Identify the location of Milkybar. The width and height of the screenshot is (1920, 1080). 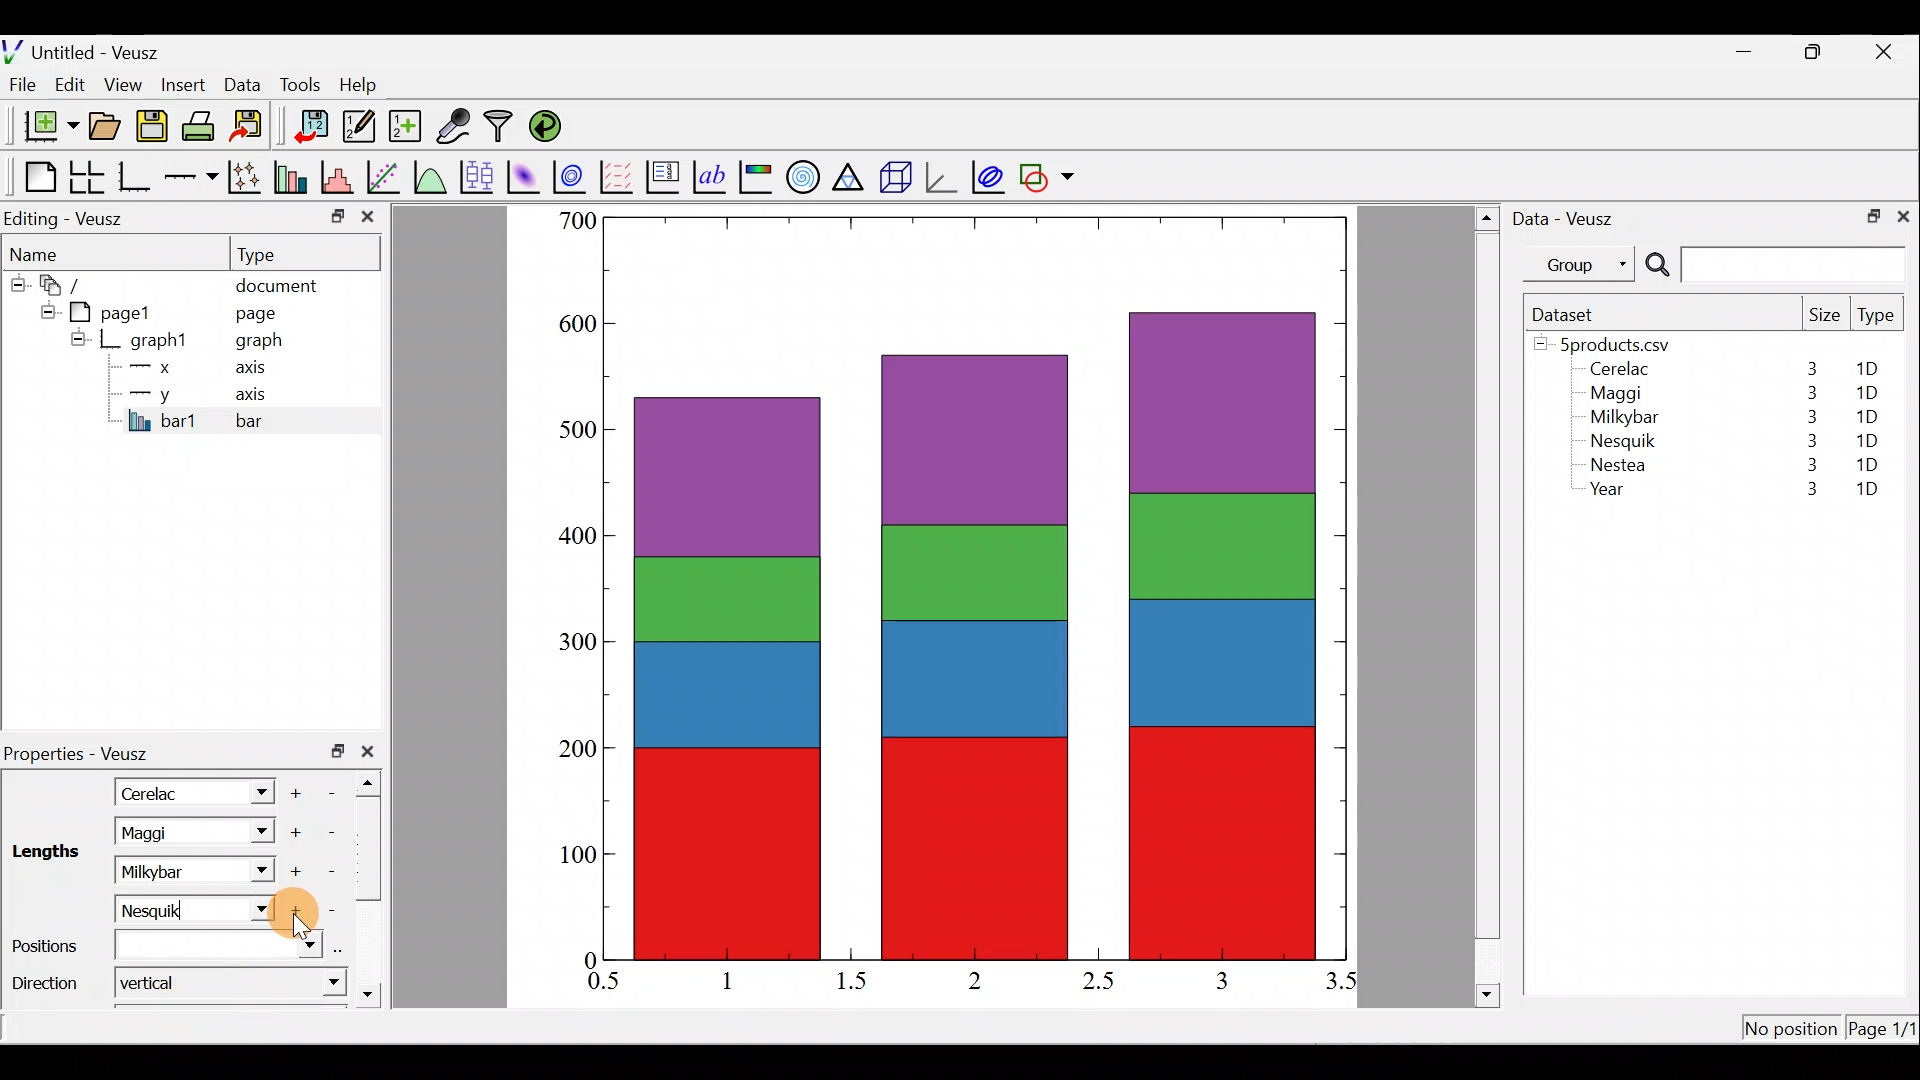
(172, 870).